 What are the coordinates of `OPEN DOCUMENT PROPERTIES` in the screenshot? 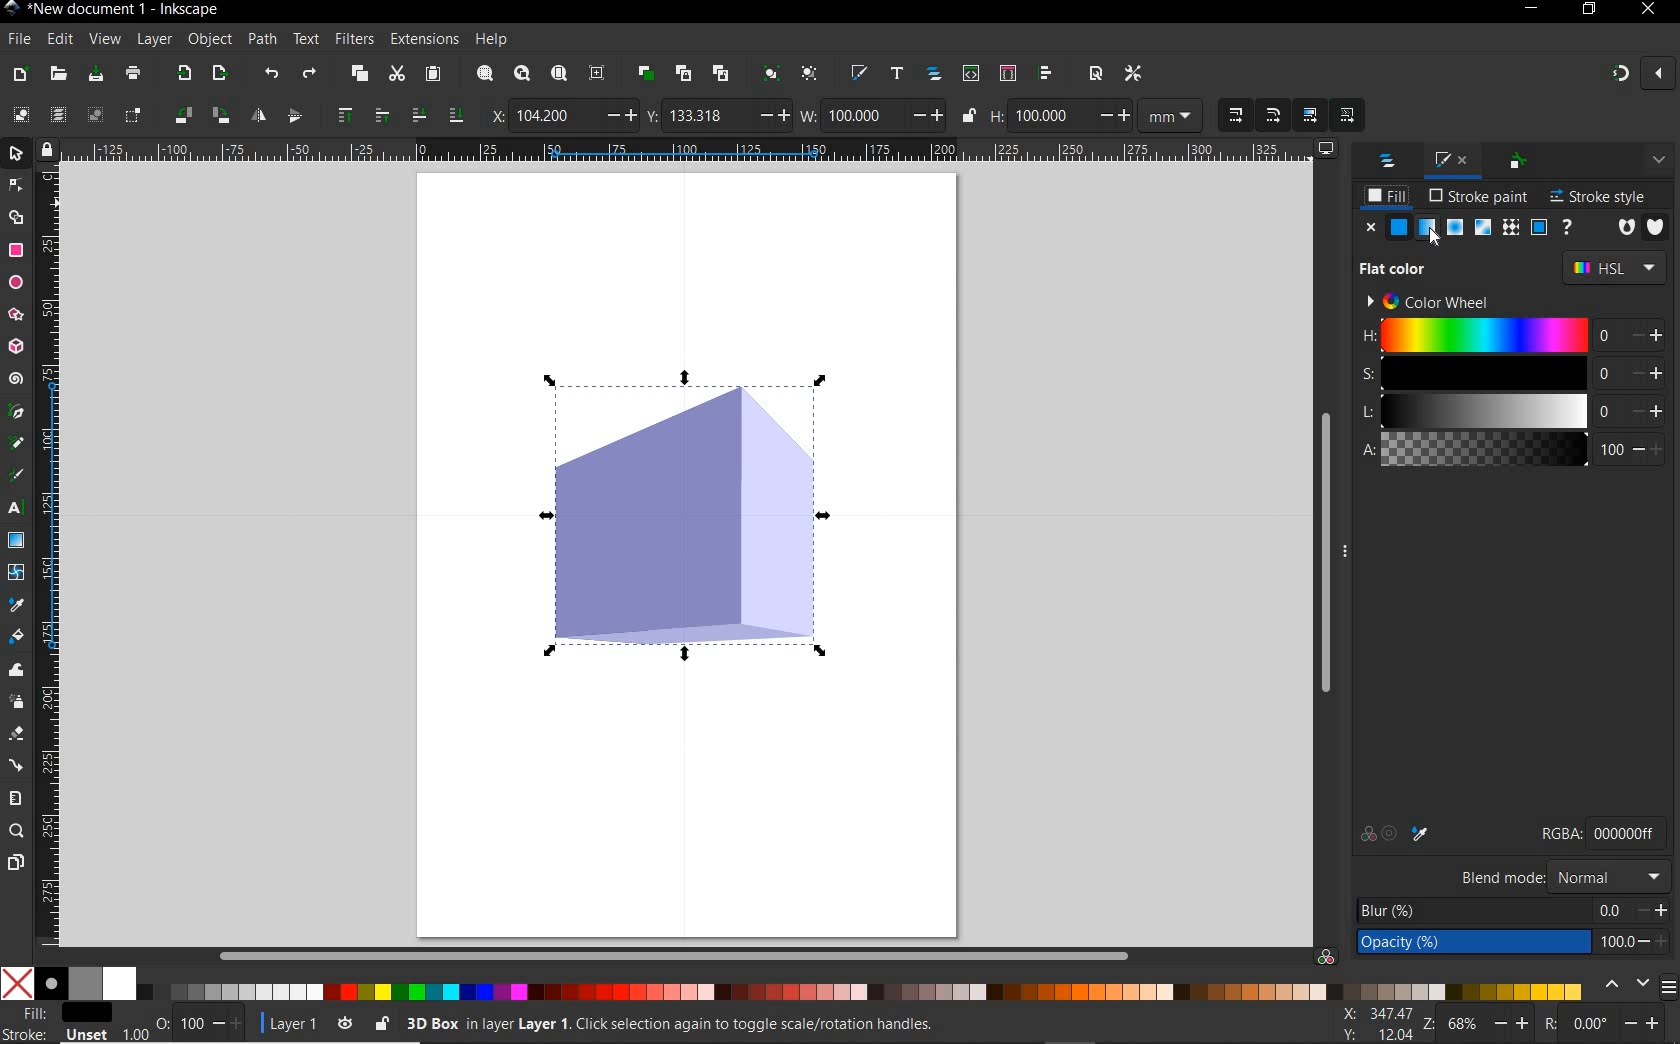 It's located at (1095, 75).